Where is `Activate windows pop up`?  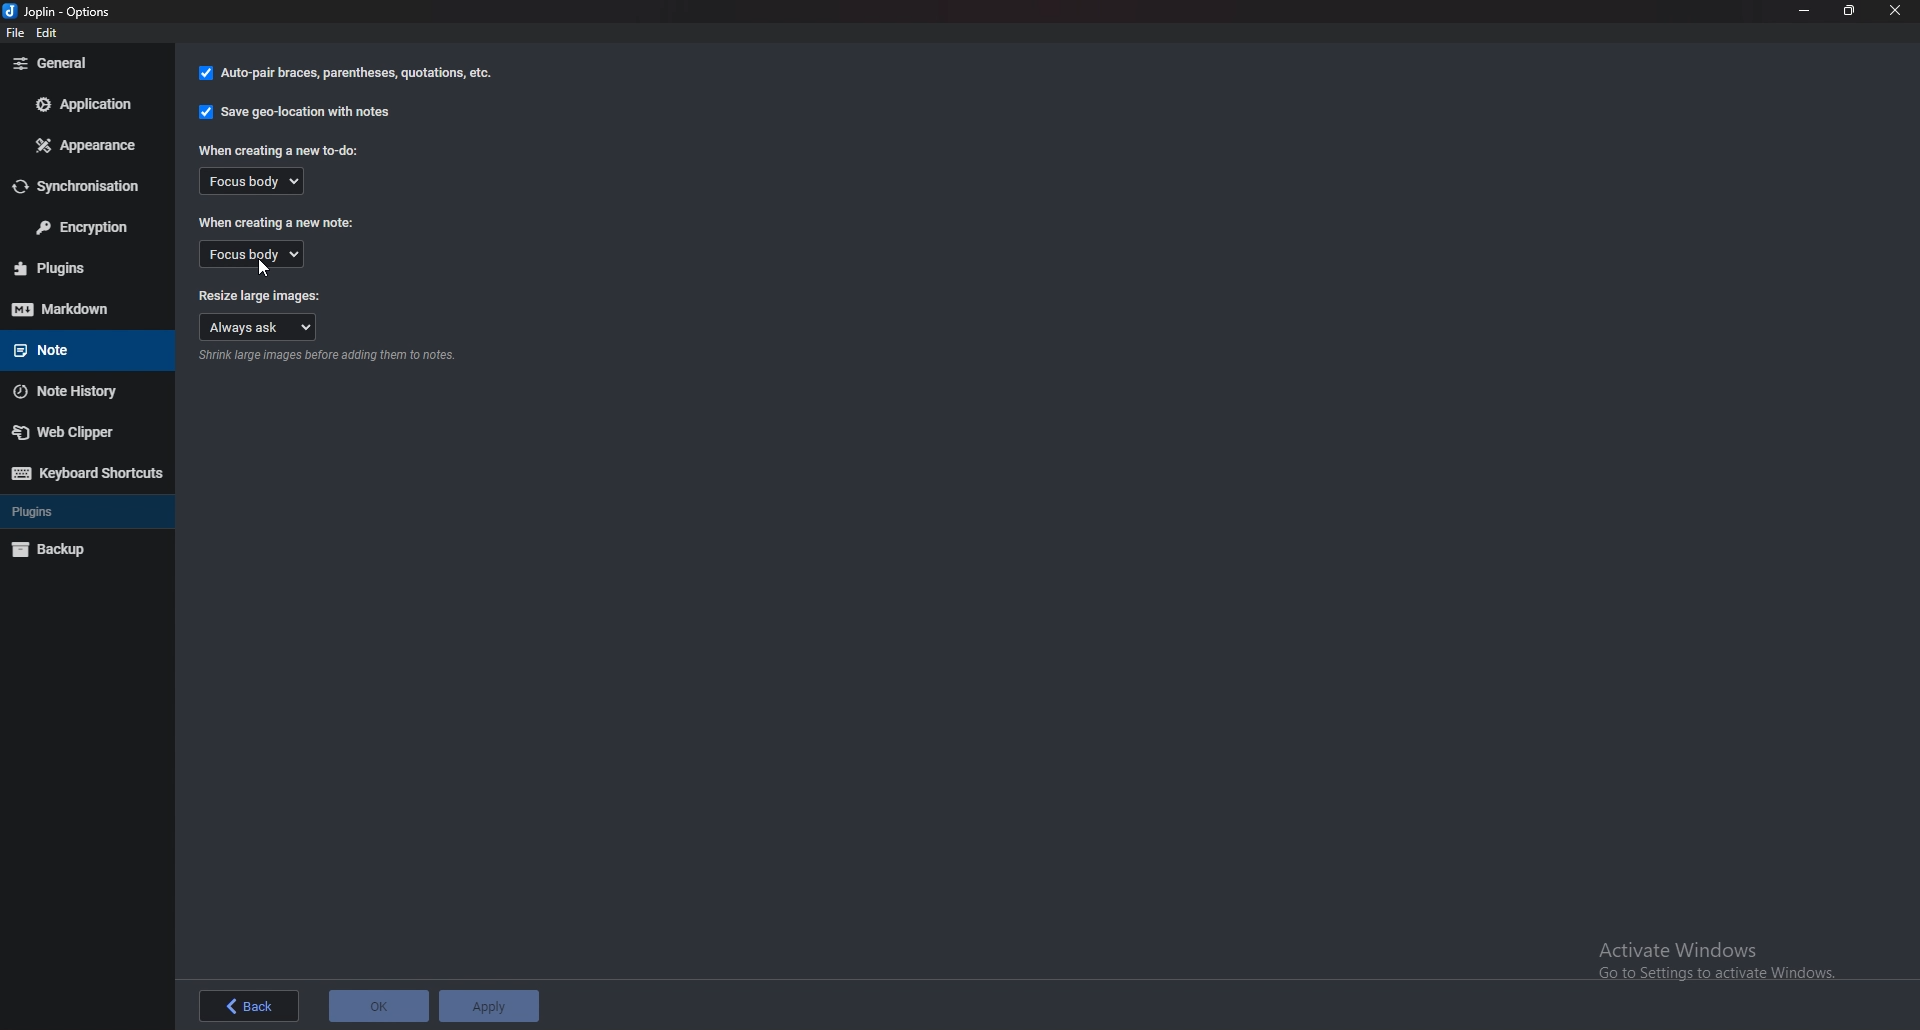 Activate windows pop up is located at coordinates (1721, 961).